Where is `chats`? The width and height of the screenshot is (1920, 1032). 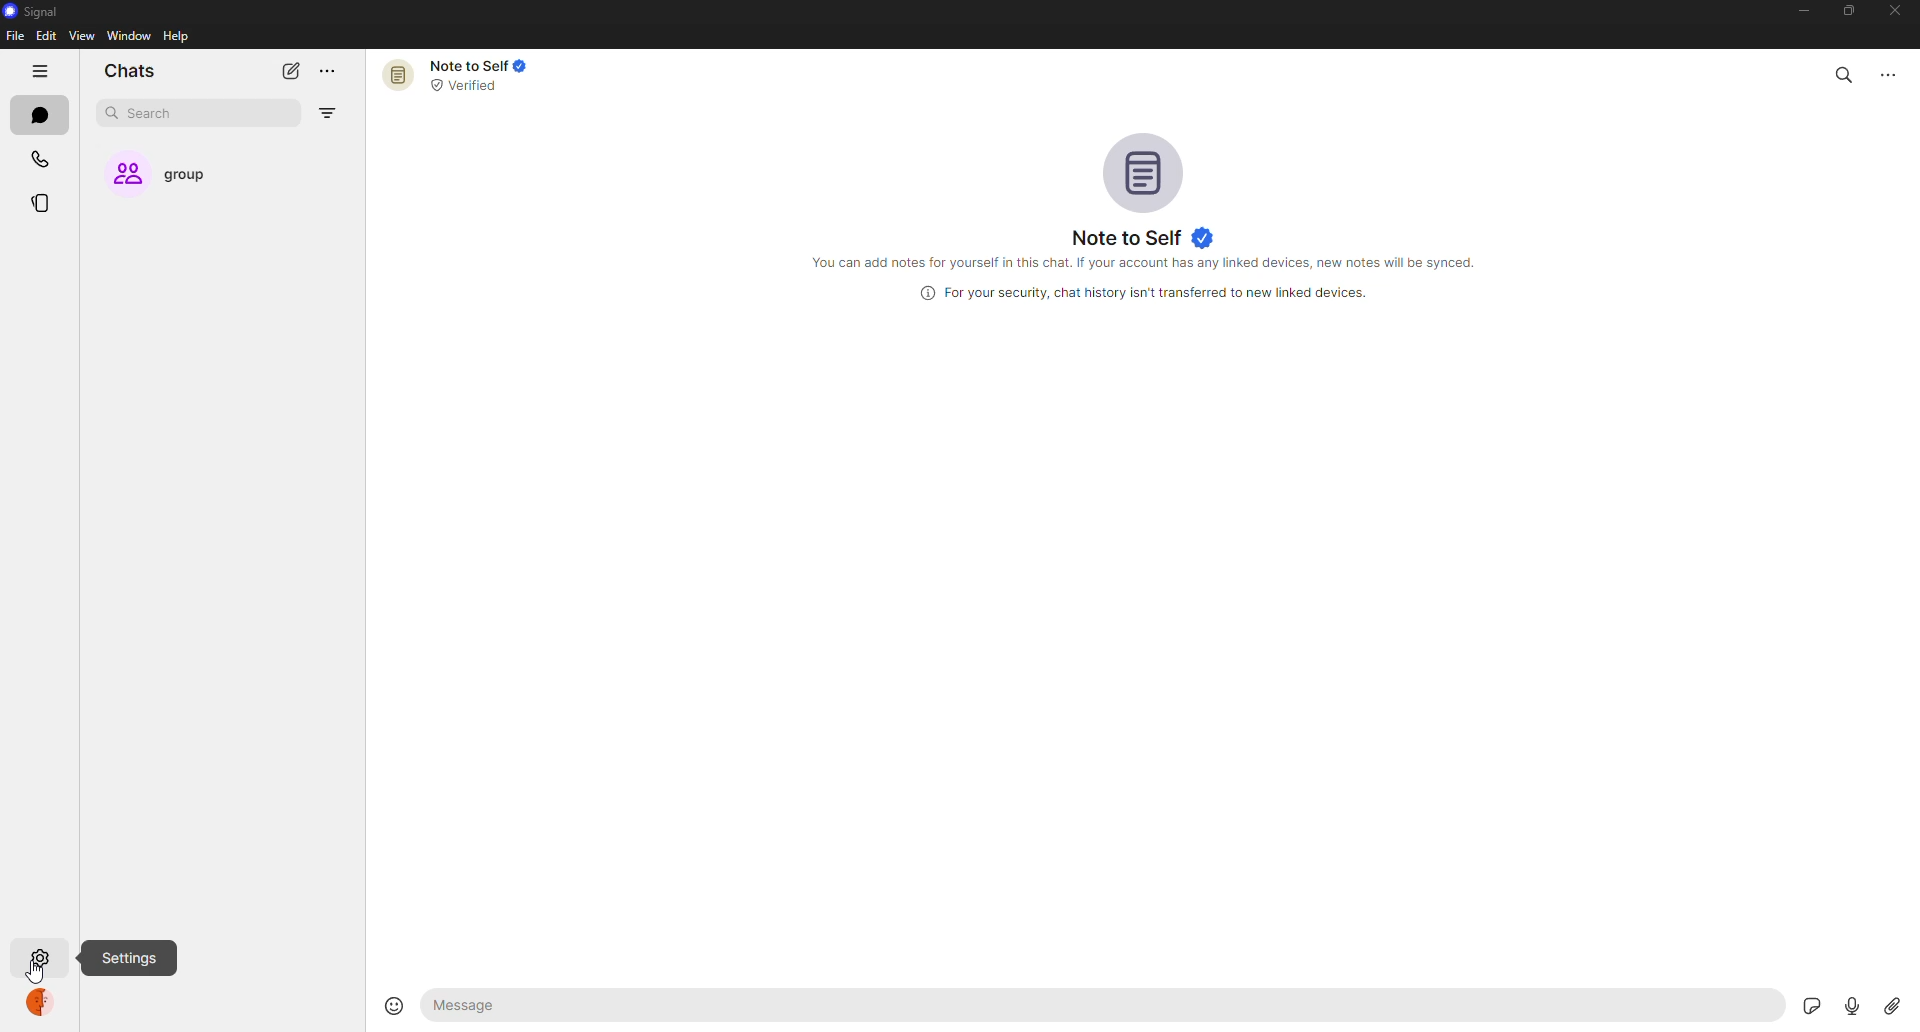 chats is located at coordinates (130, 72).